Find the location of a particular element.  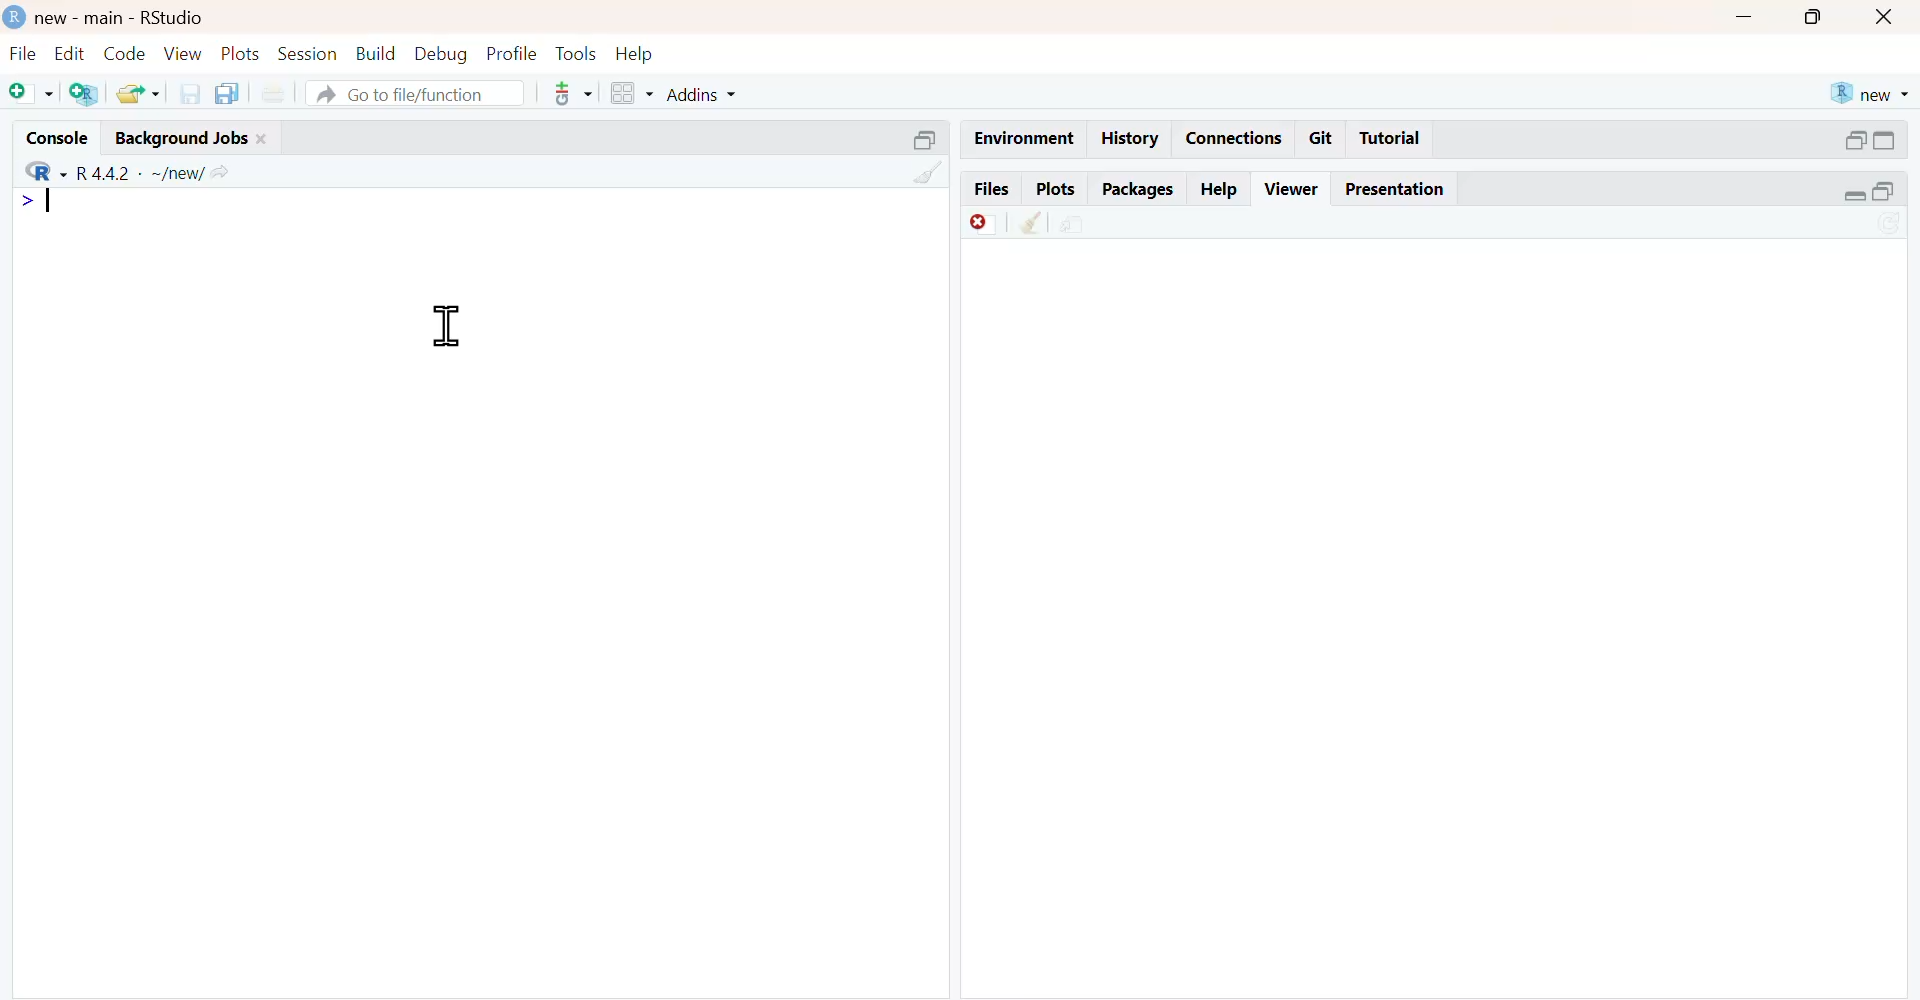

clean is located at coordinates (929, 172).